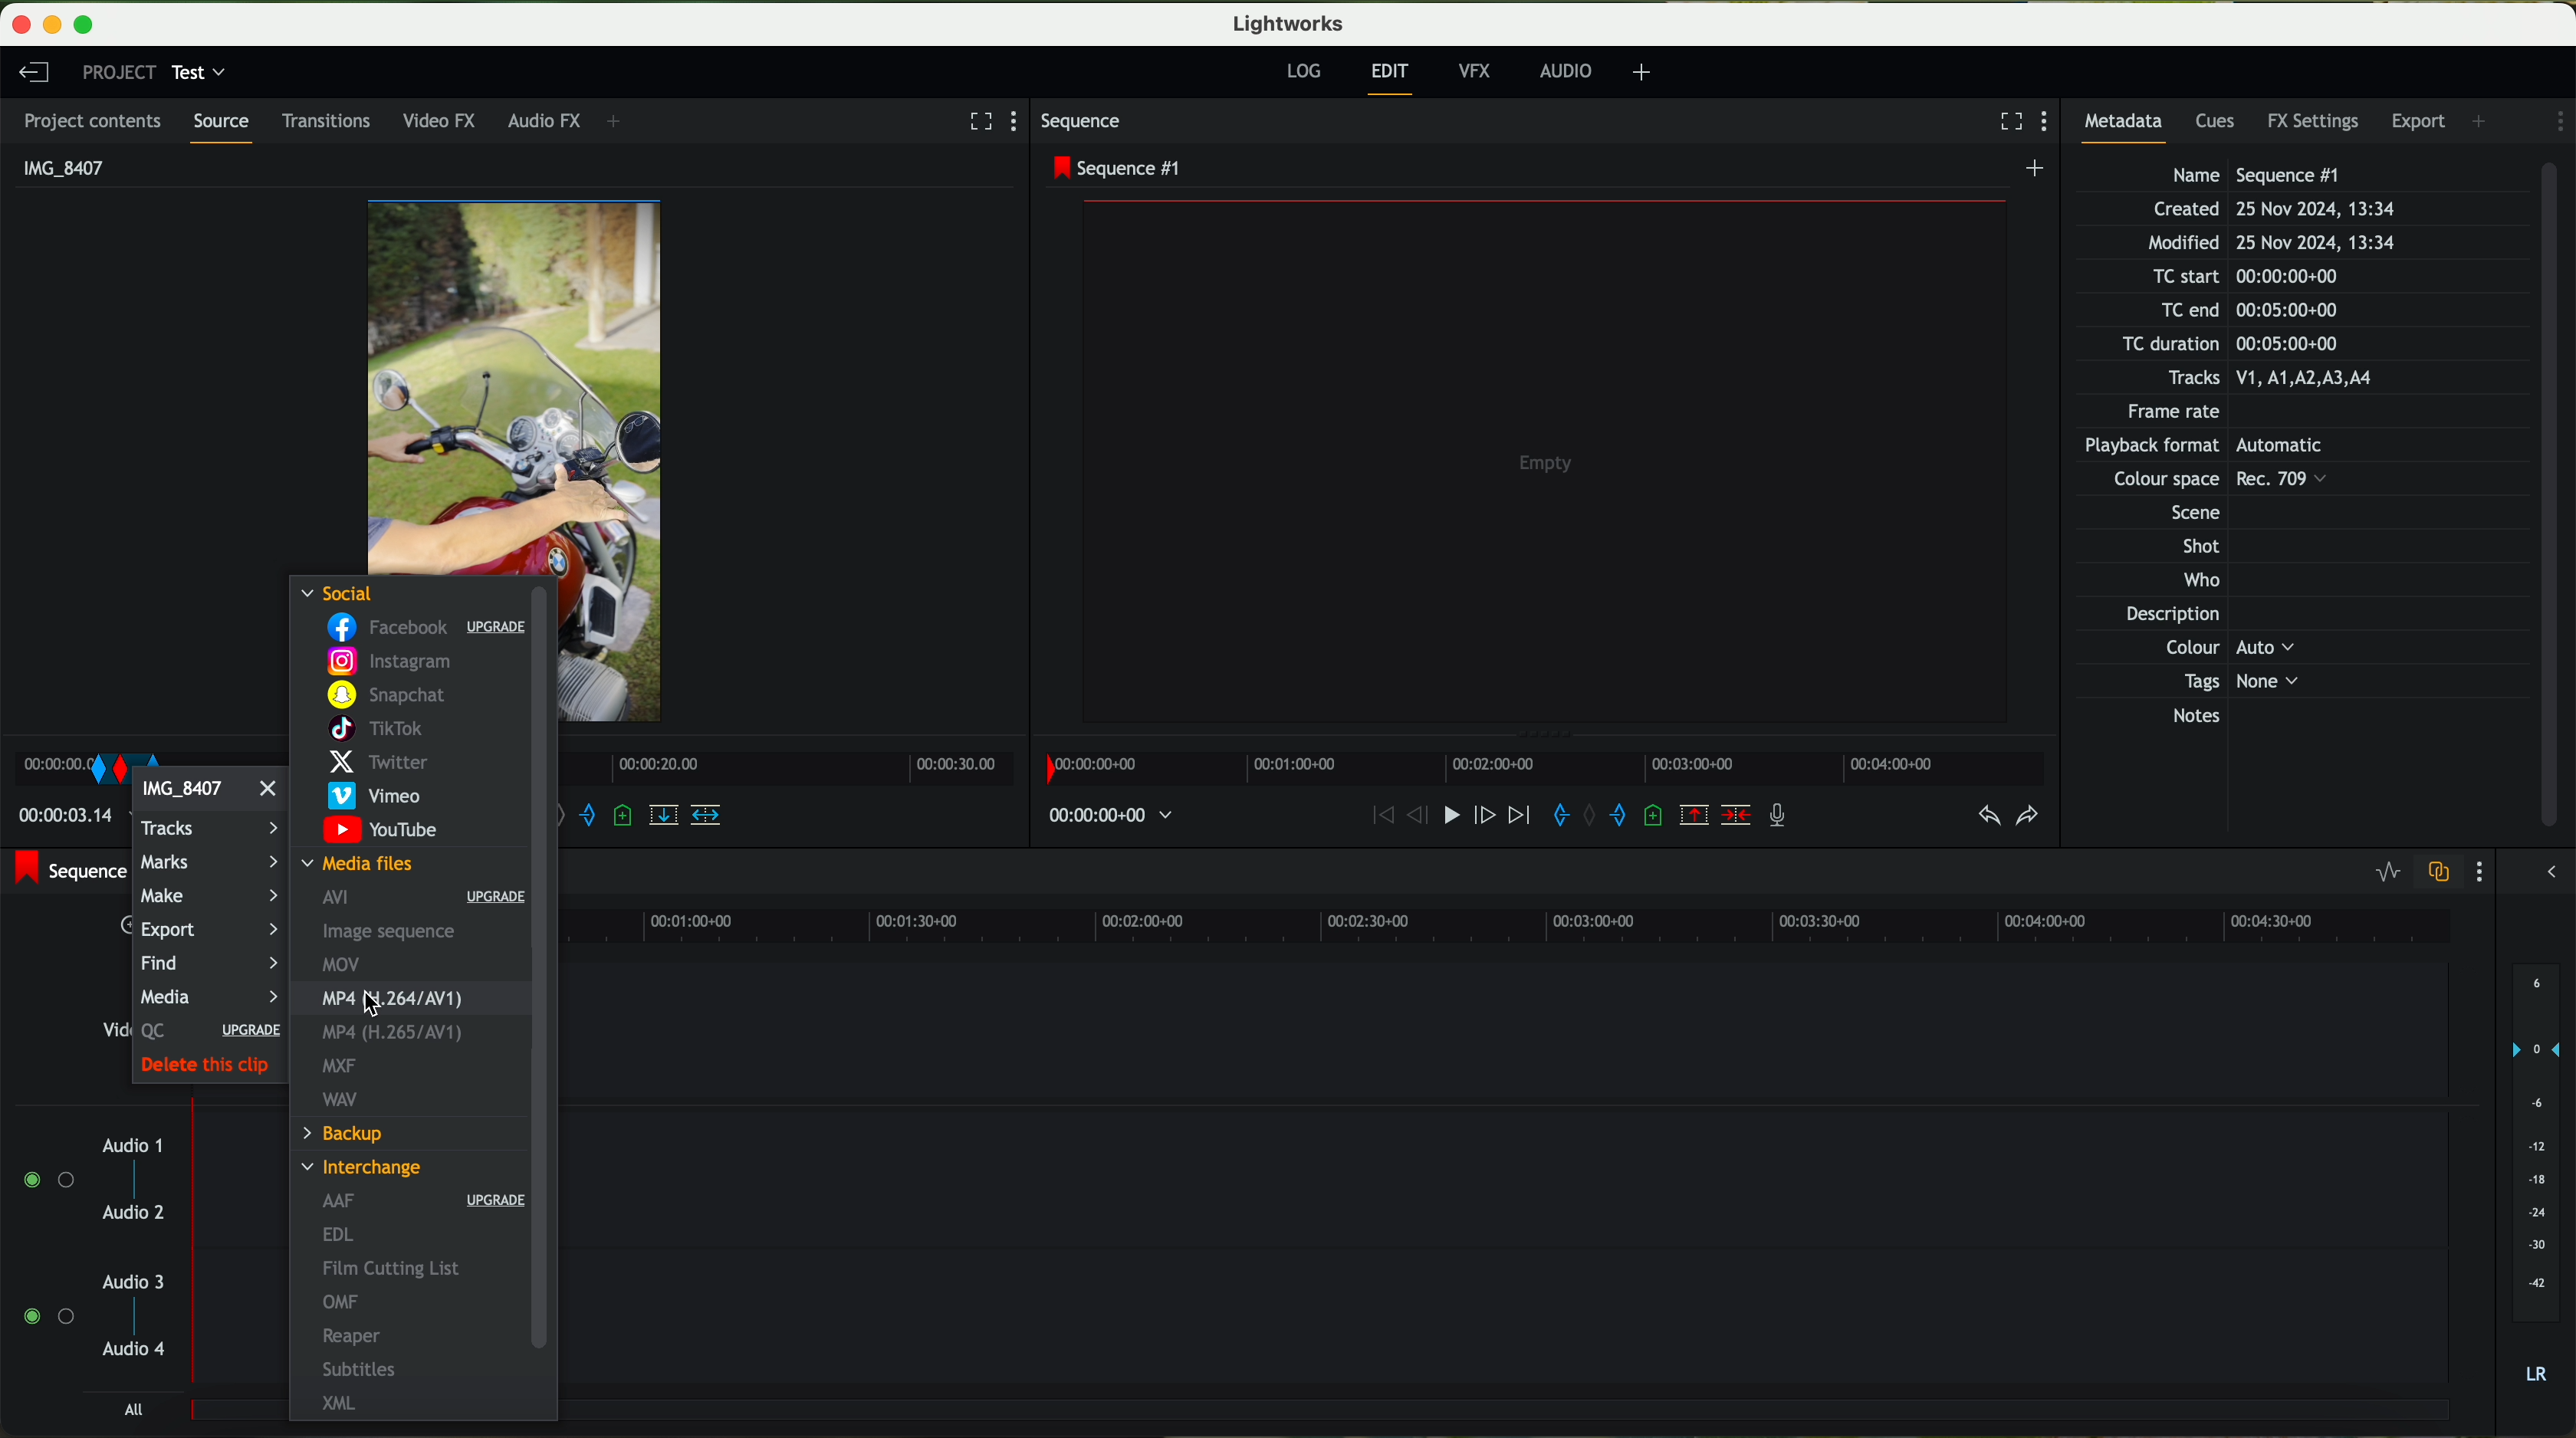  What do you see at coordinates (422, 901) in the screenshot?
I see `AVI` at bounding box center [422, 901].